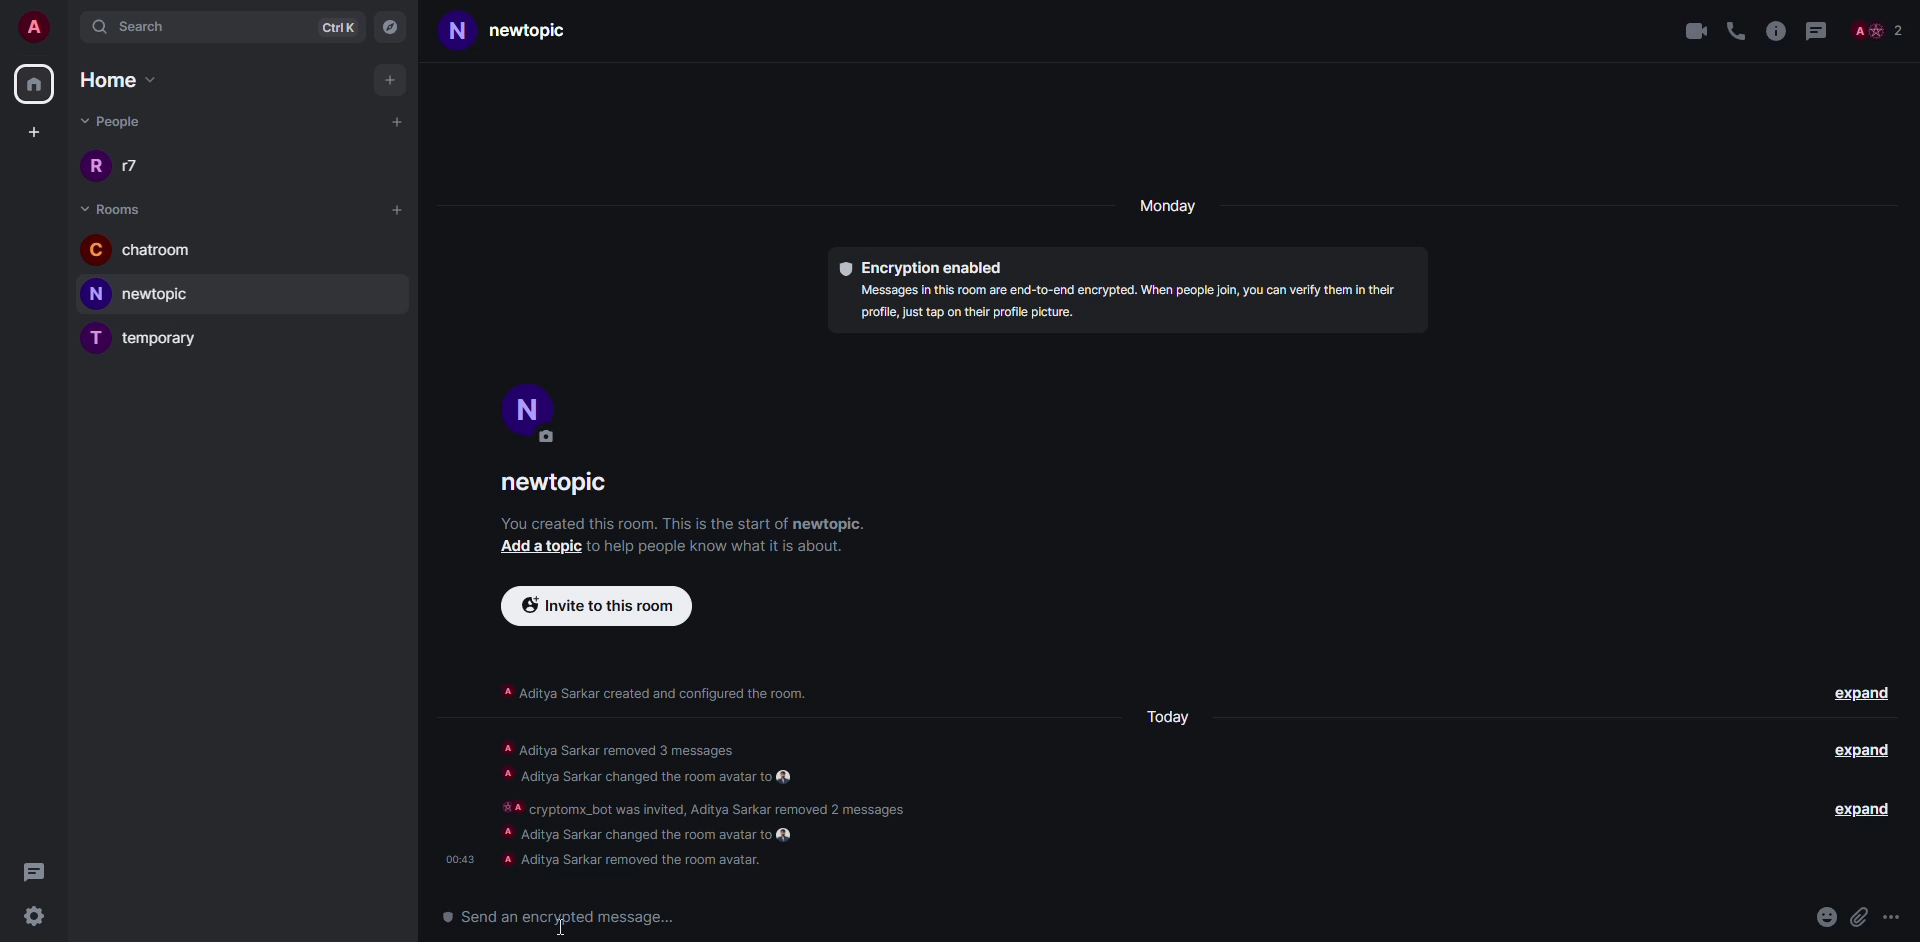 The height and width of the screenshot is (942, 1920). I want to click on voice call, so click(1736, 28).